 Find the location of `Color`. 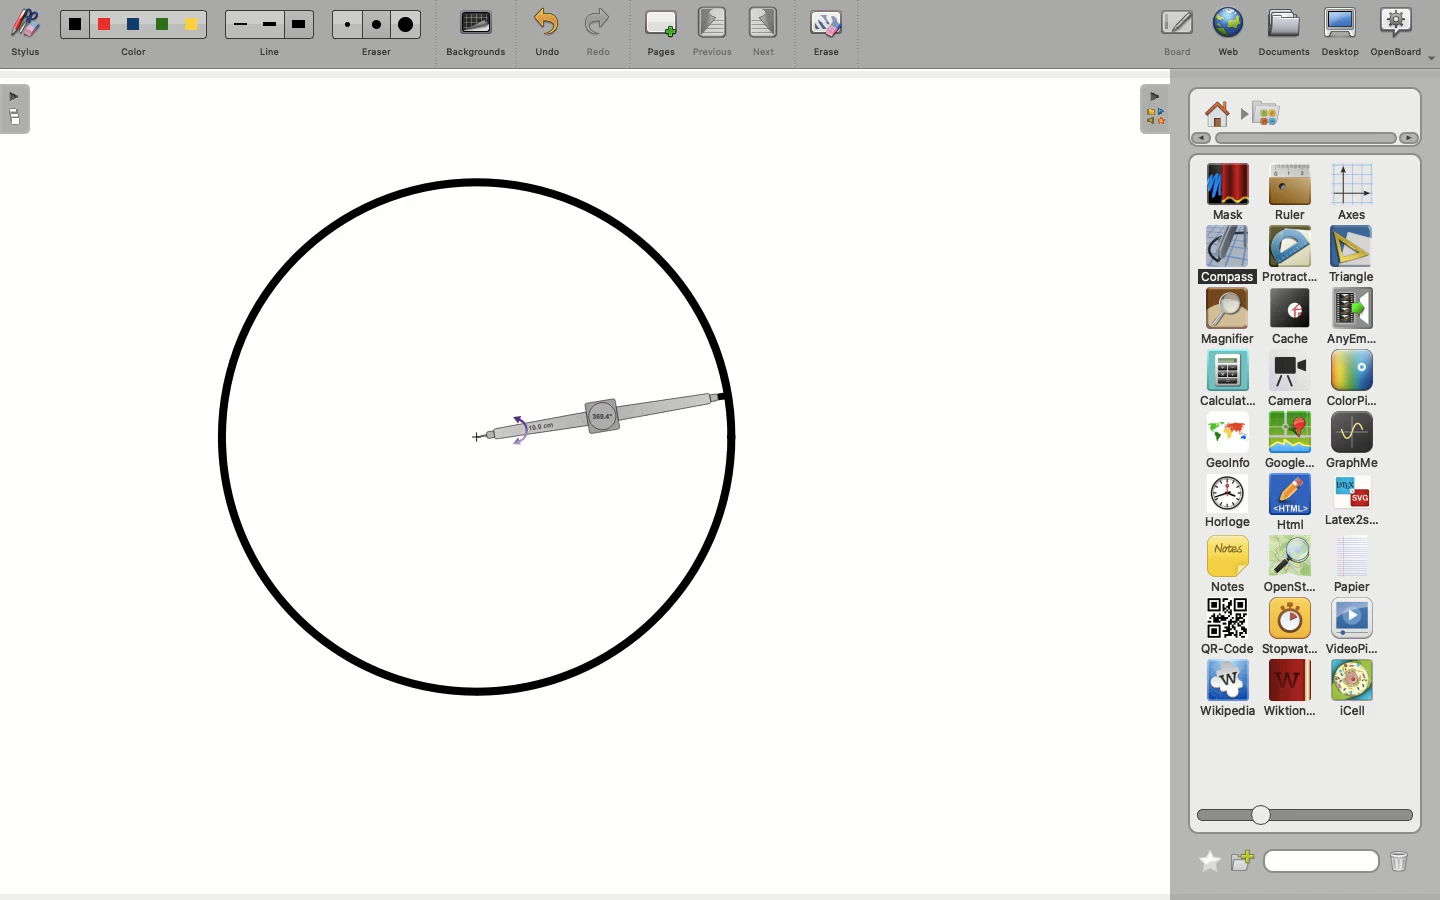

Color is located at coordinates (1348, 380).